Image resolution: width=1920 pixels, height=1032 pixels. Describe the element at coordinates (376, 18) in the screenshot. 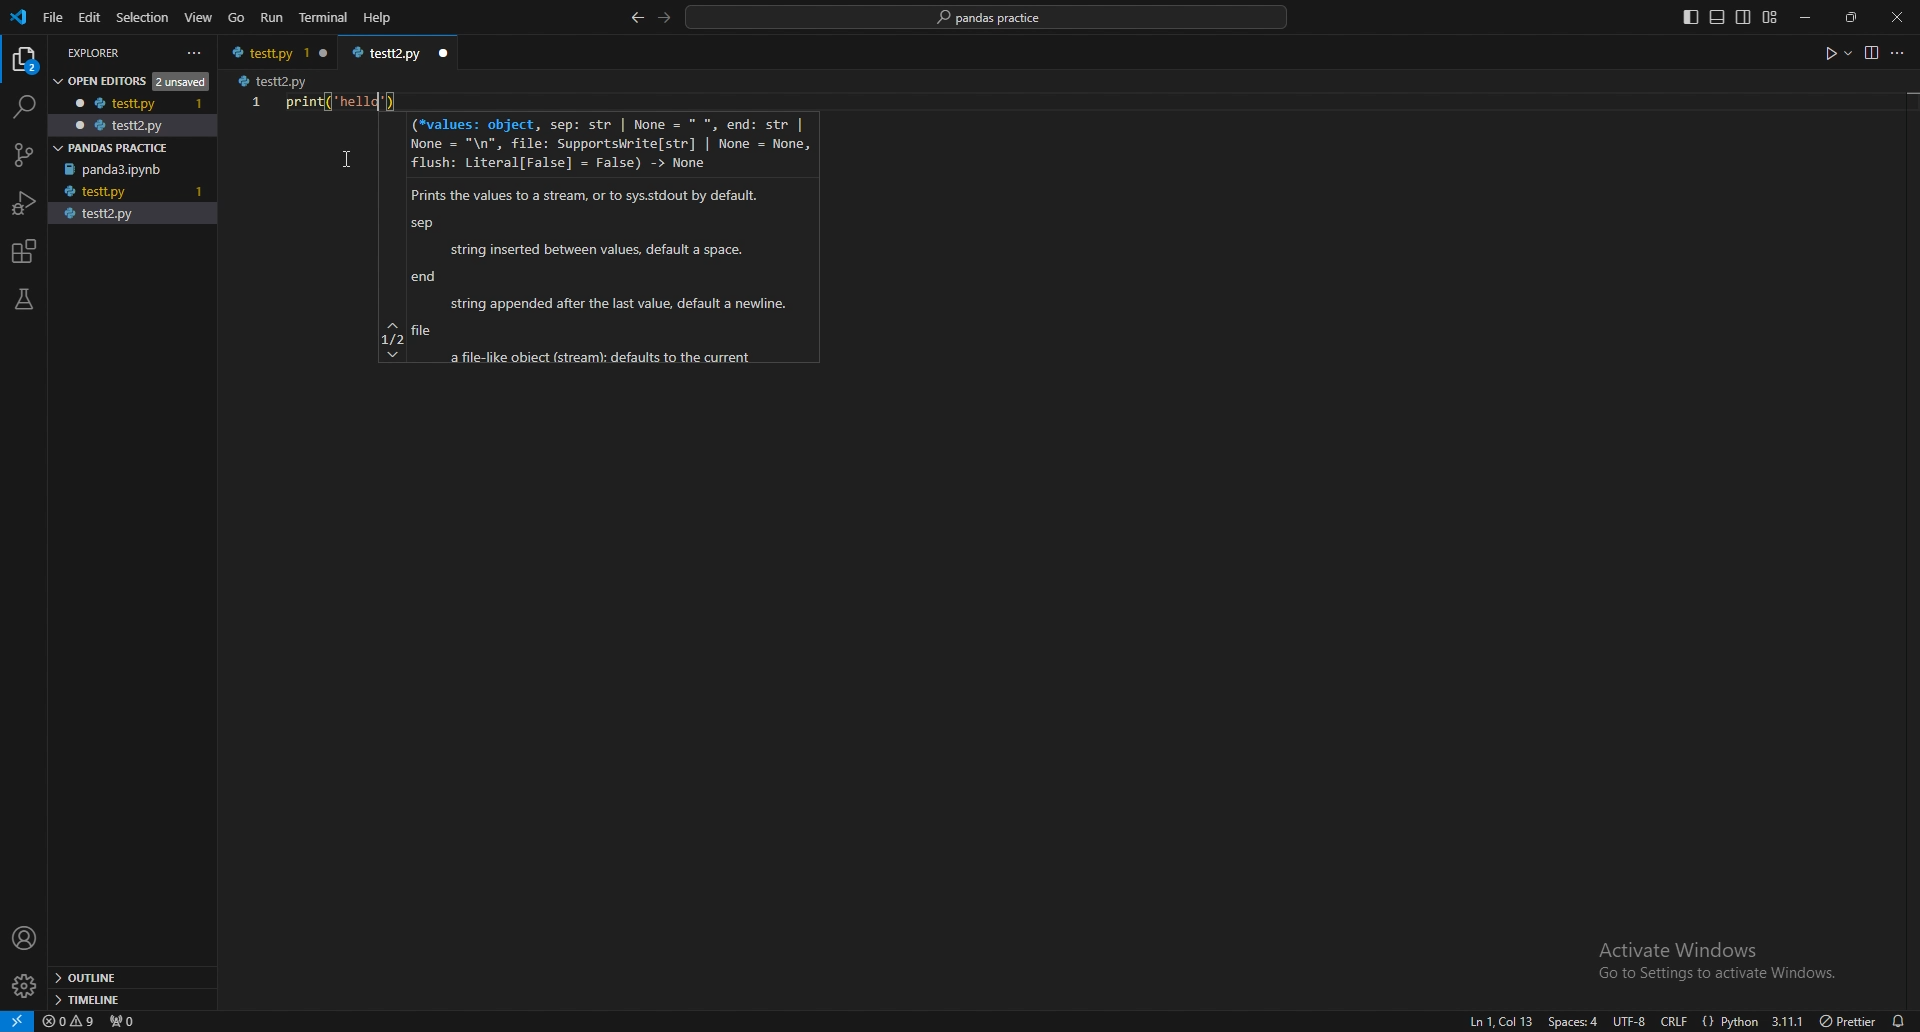

I see `Help` at that location.